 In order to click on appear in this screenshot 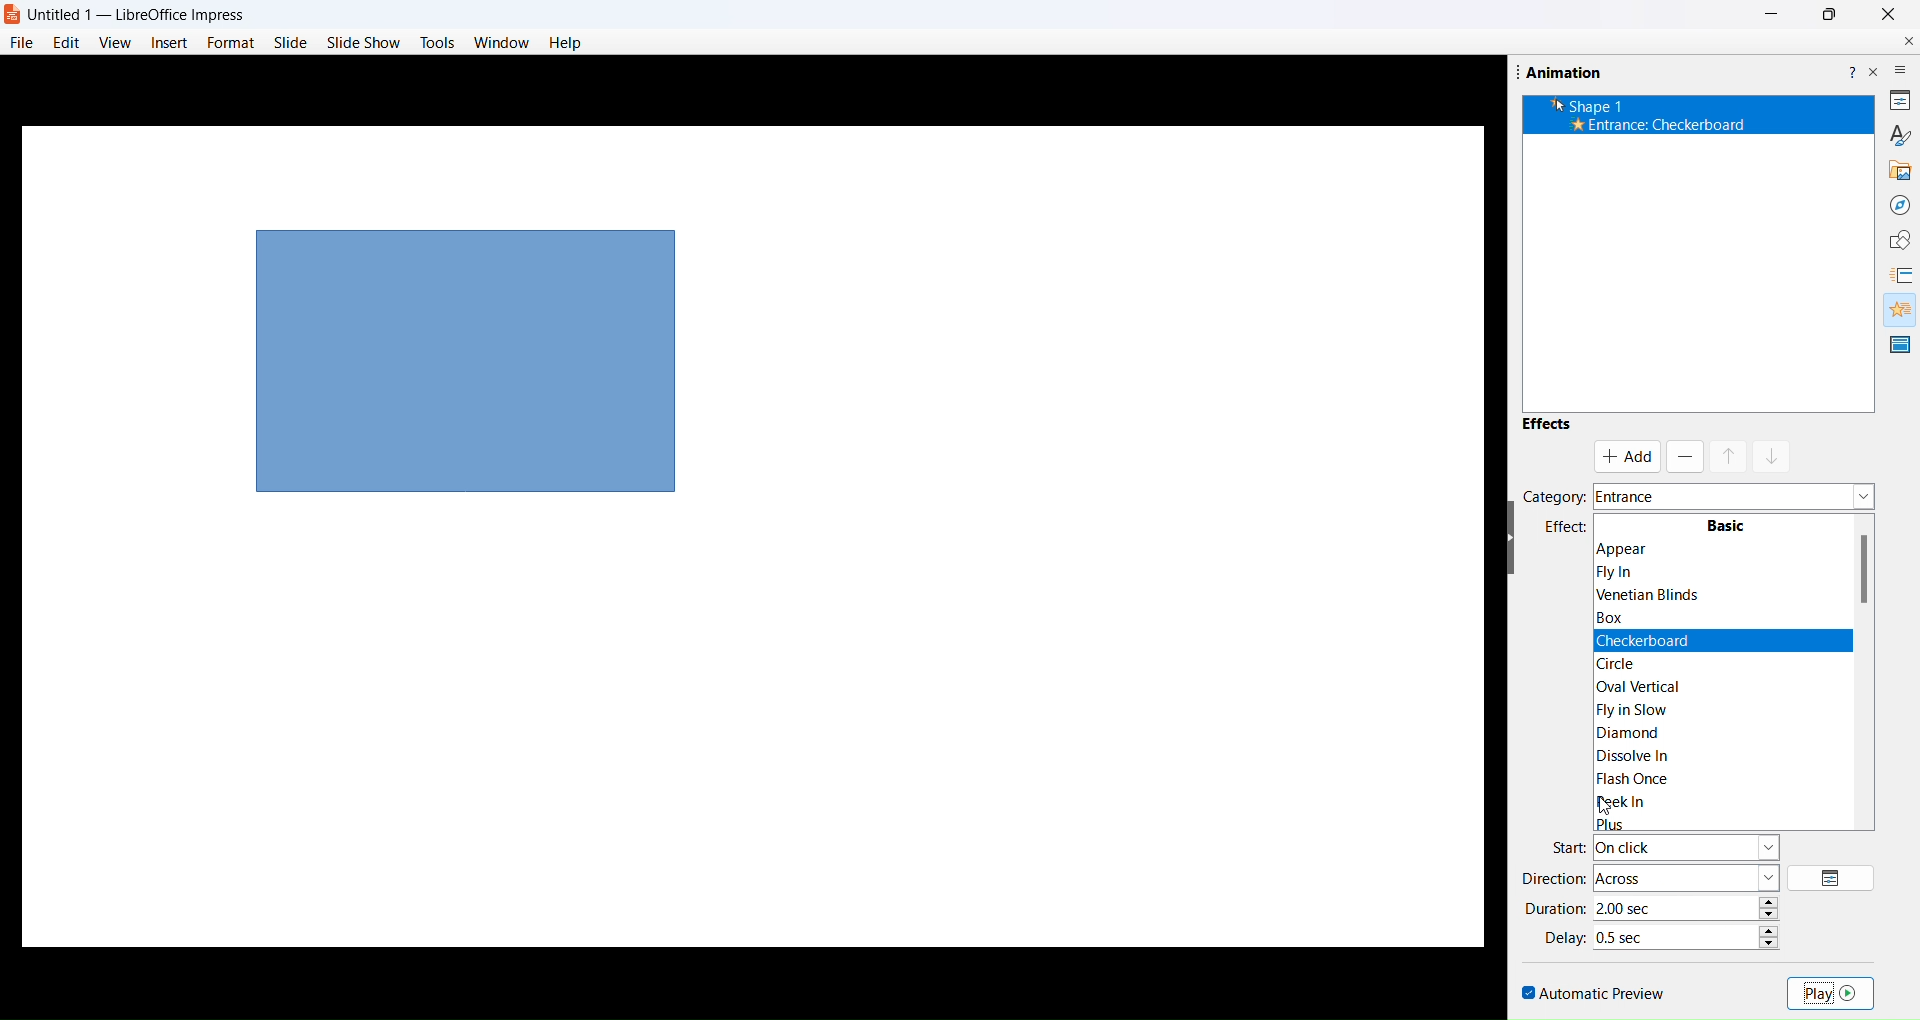, I will do `click(1716, 547)`.